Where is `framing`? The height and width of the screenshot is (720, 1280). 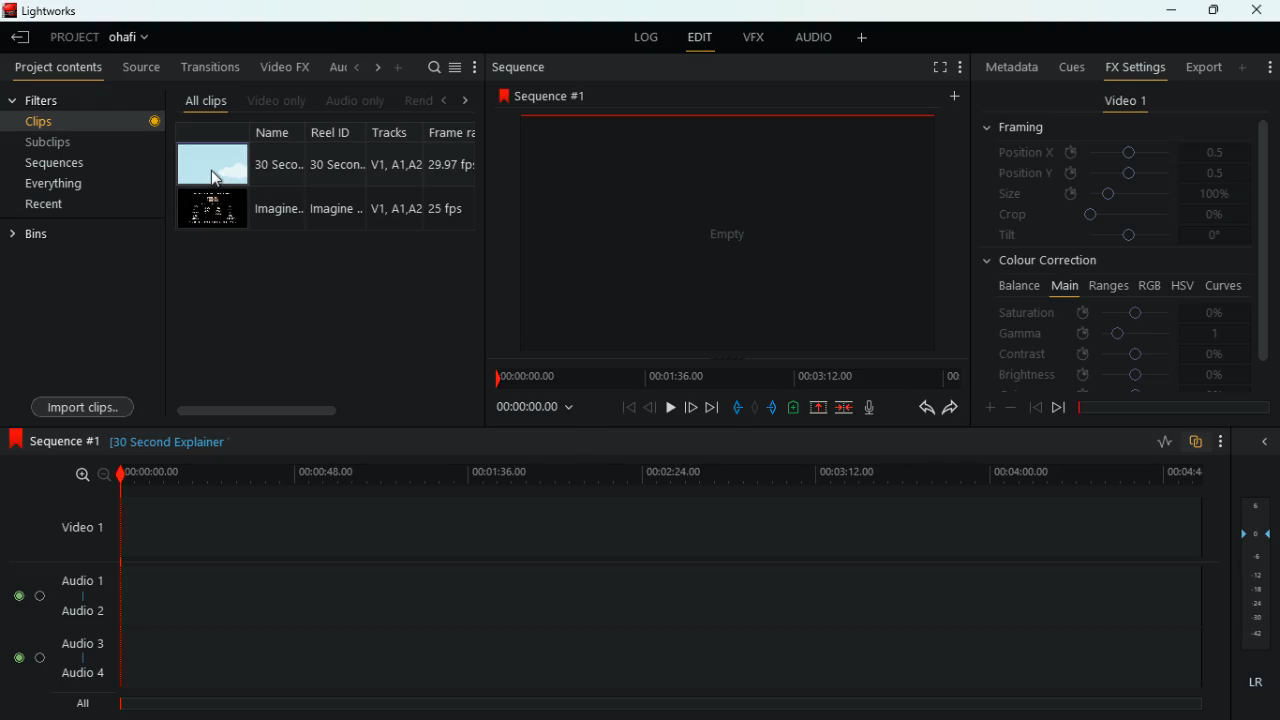
framing is located at coordinates (1026, 129).